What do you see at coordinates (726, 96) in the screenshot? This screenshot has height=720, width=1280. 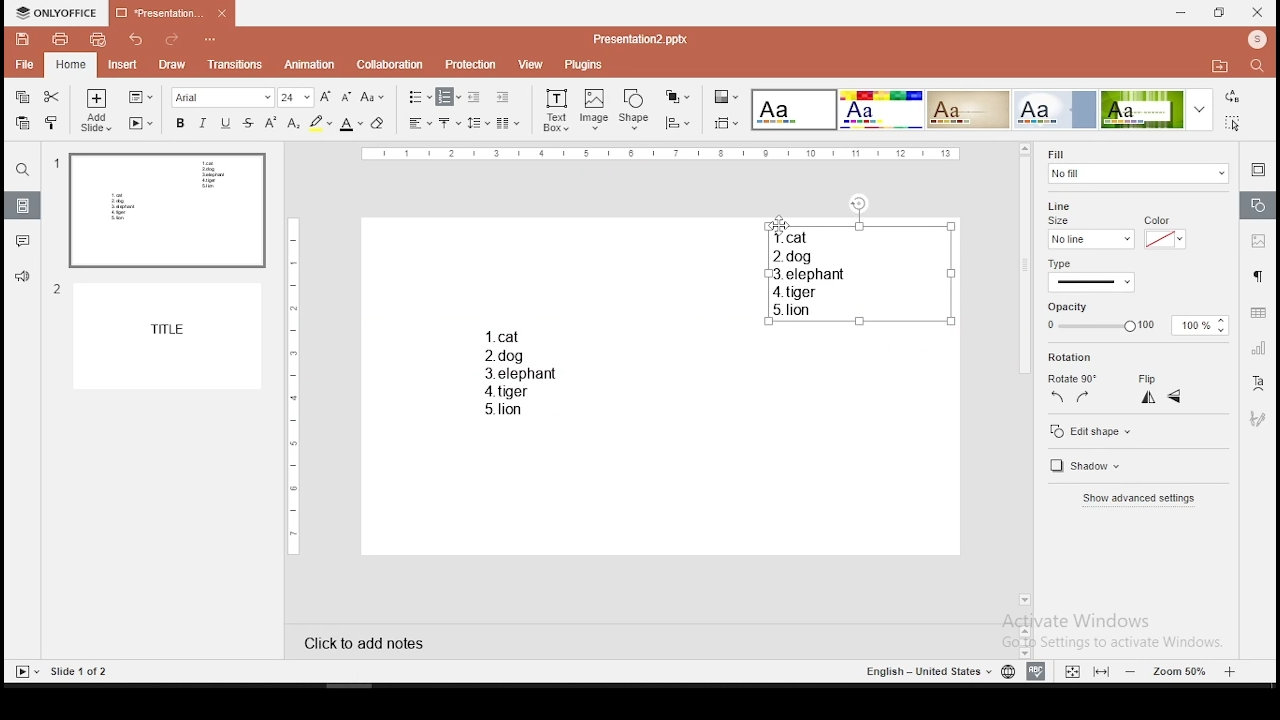 I see `change color theme` at bounding box center [726, 96].